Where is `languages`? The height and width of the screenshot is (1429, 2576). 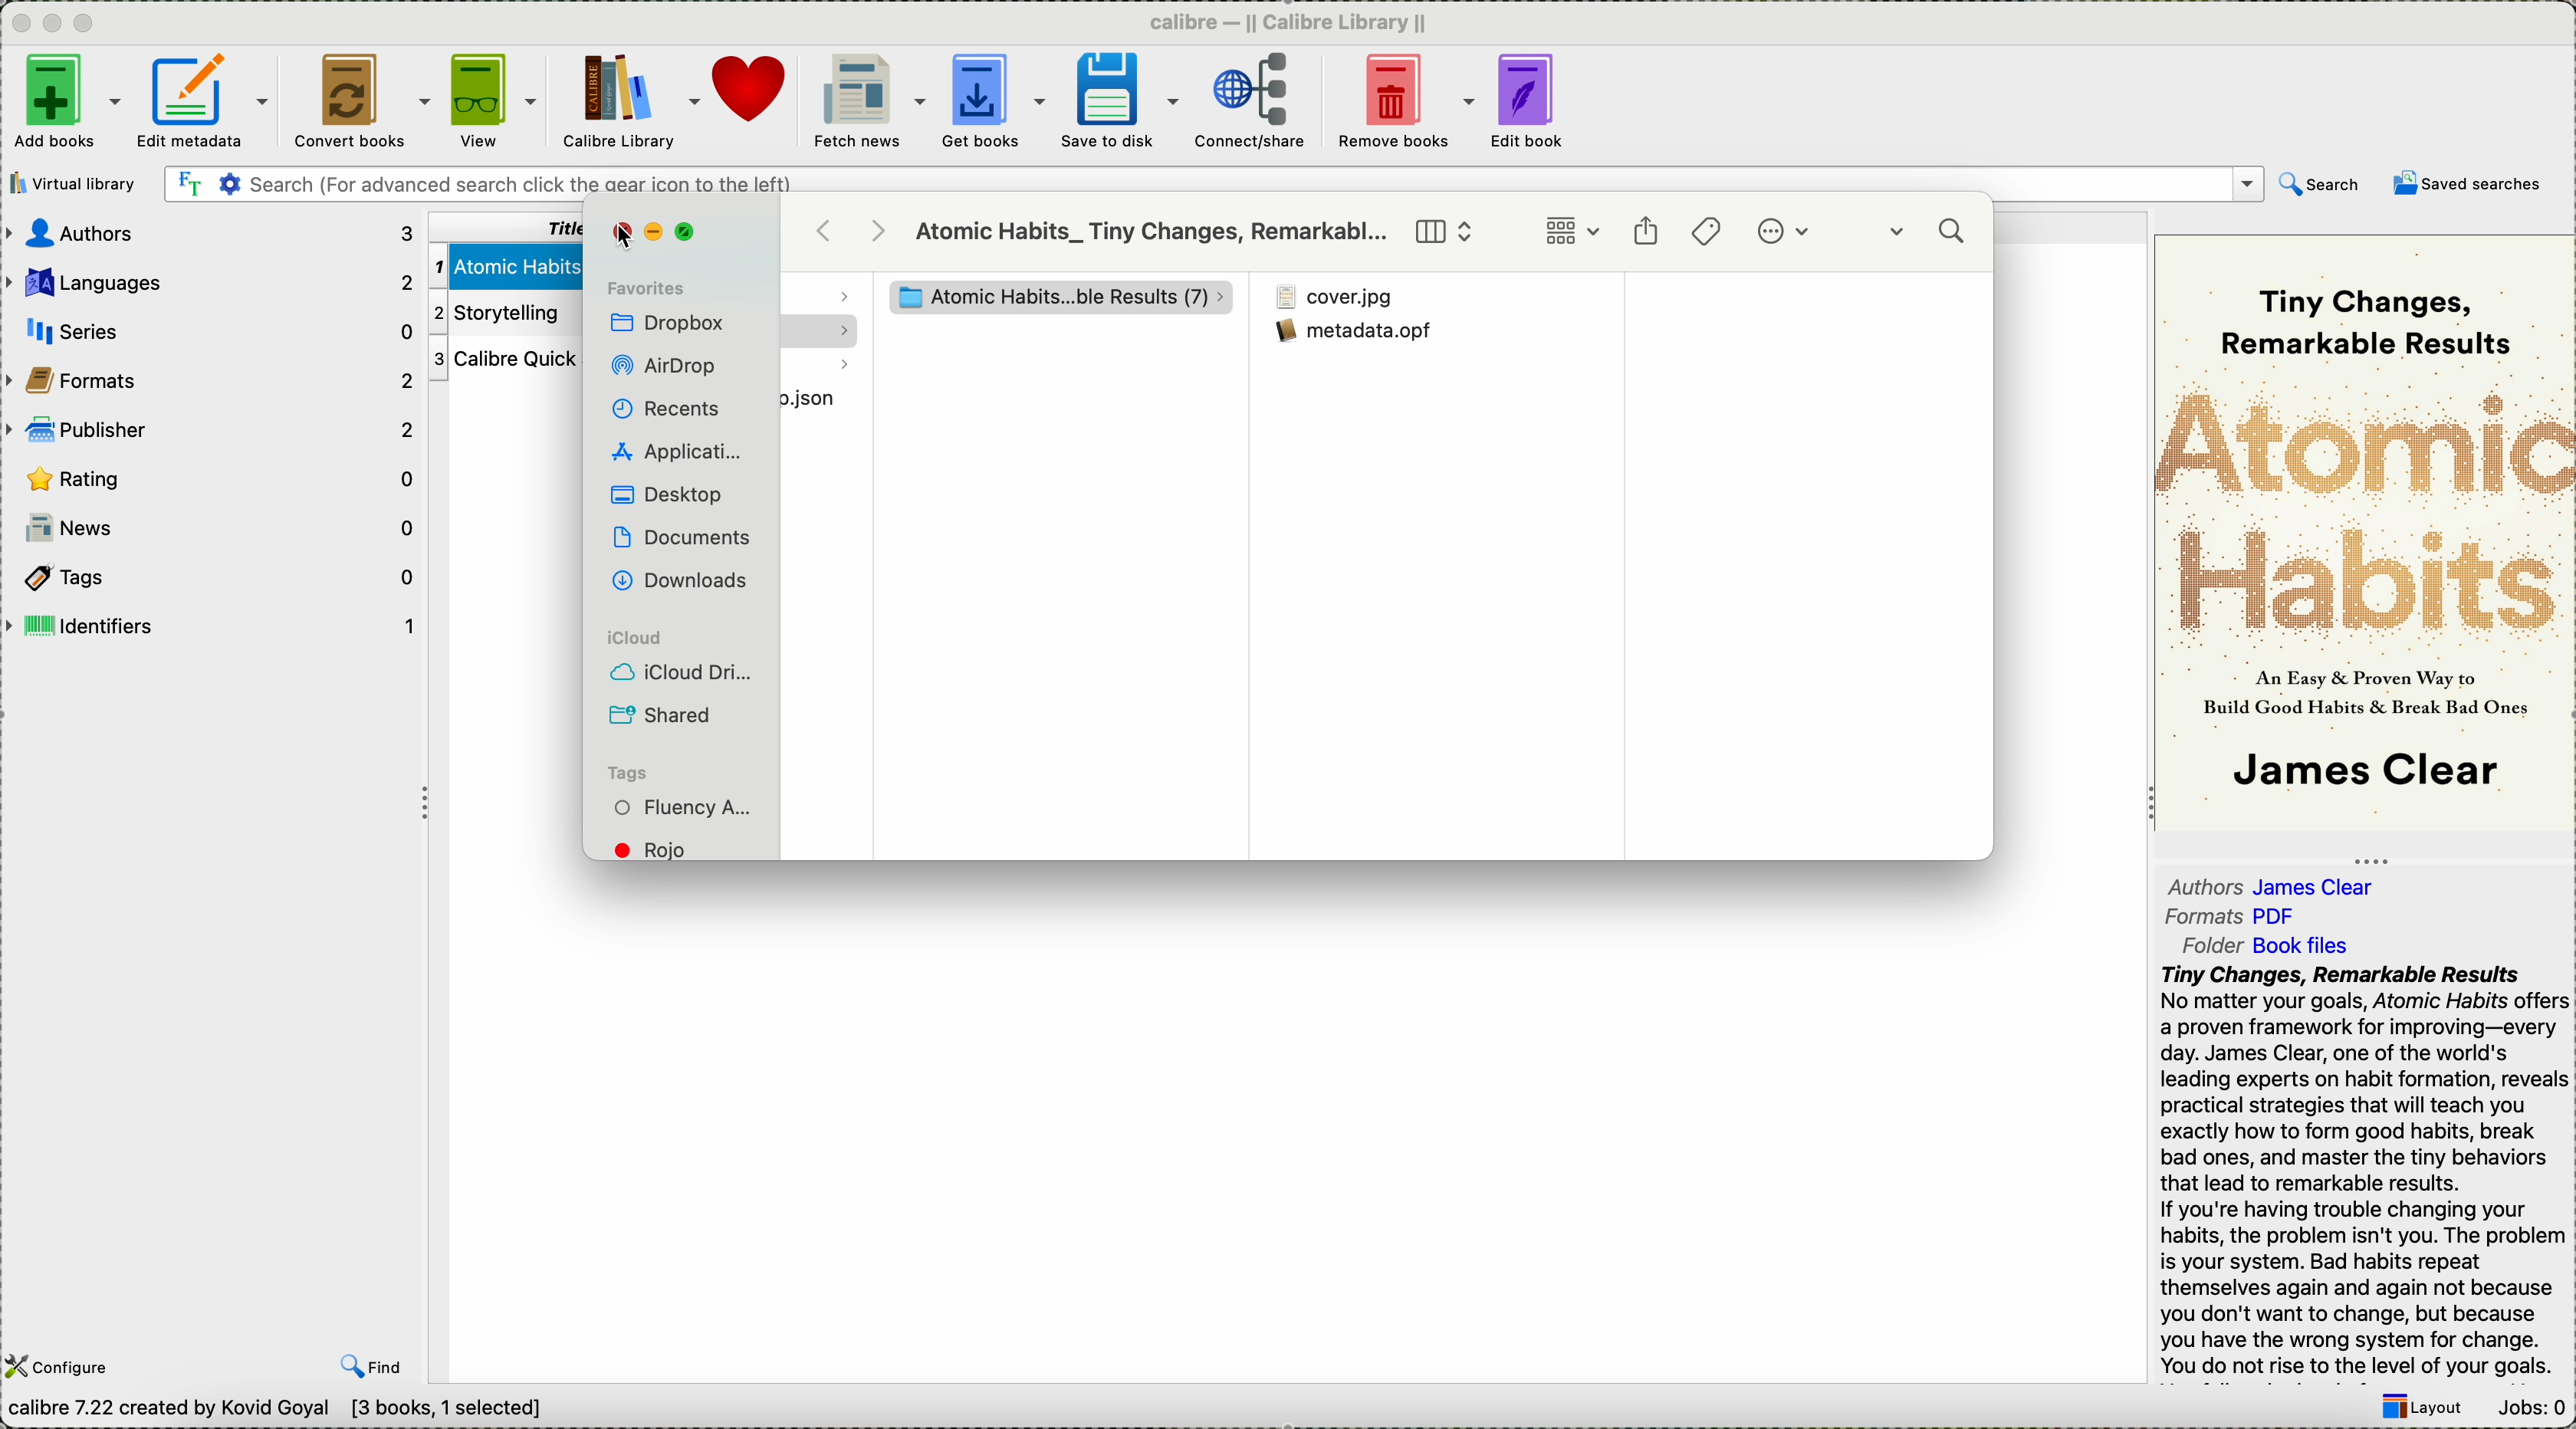 languages is located at coordinates (211, 278).